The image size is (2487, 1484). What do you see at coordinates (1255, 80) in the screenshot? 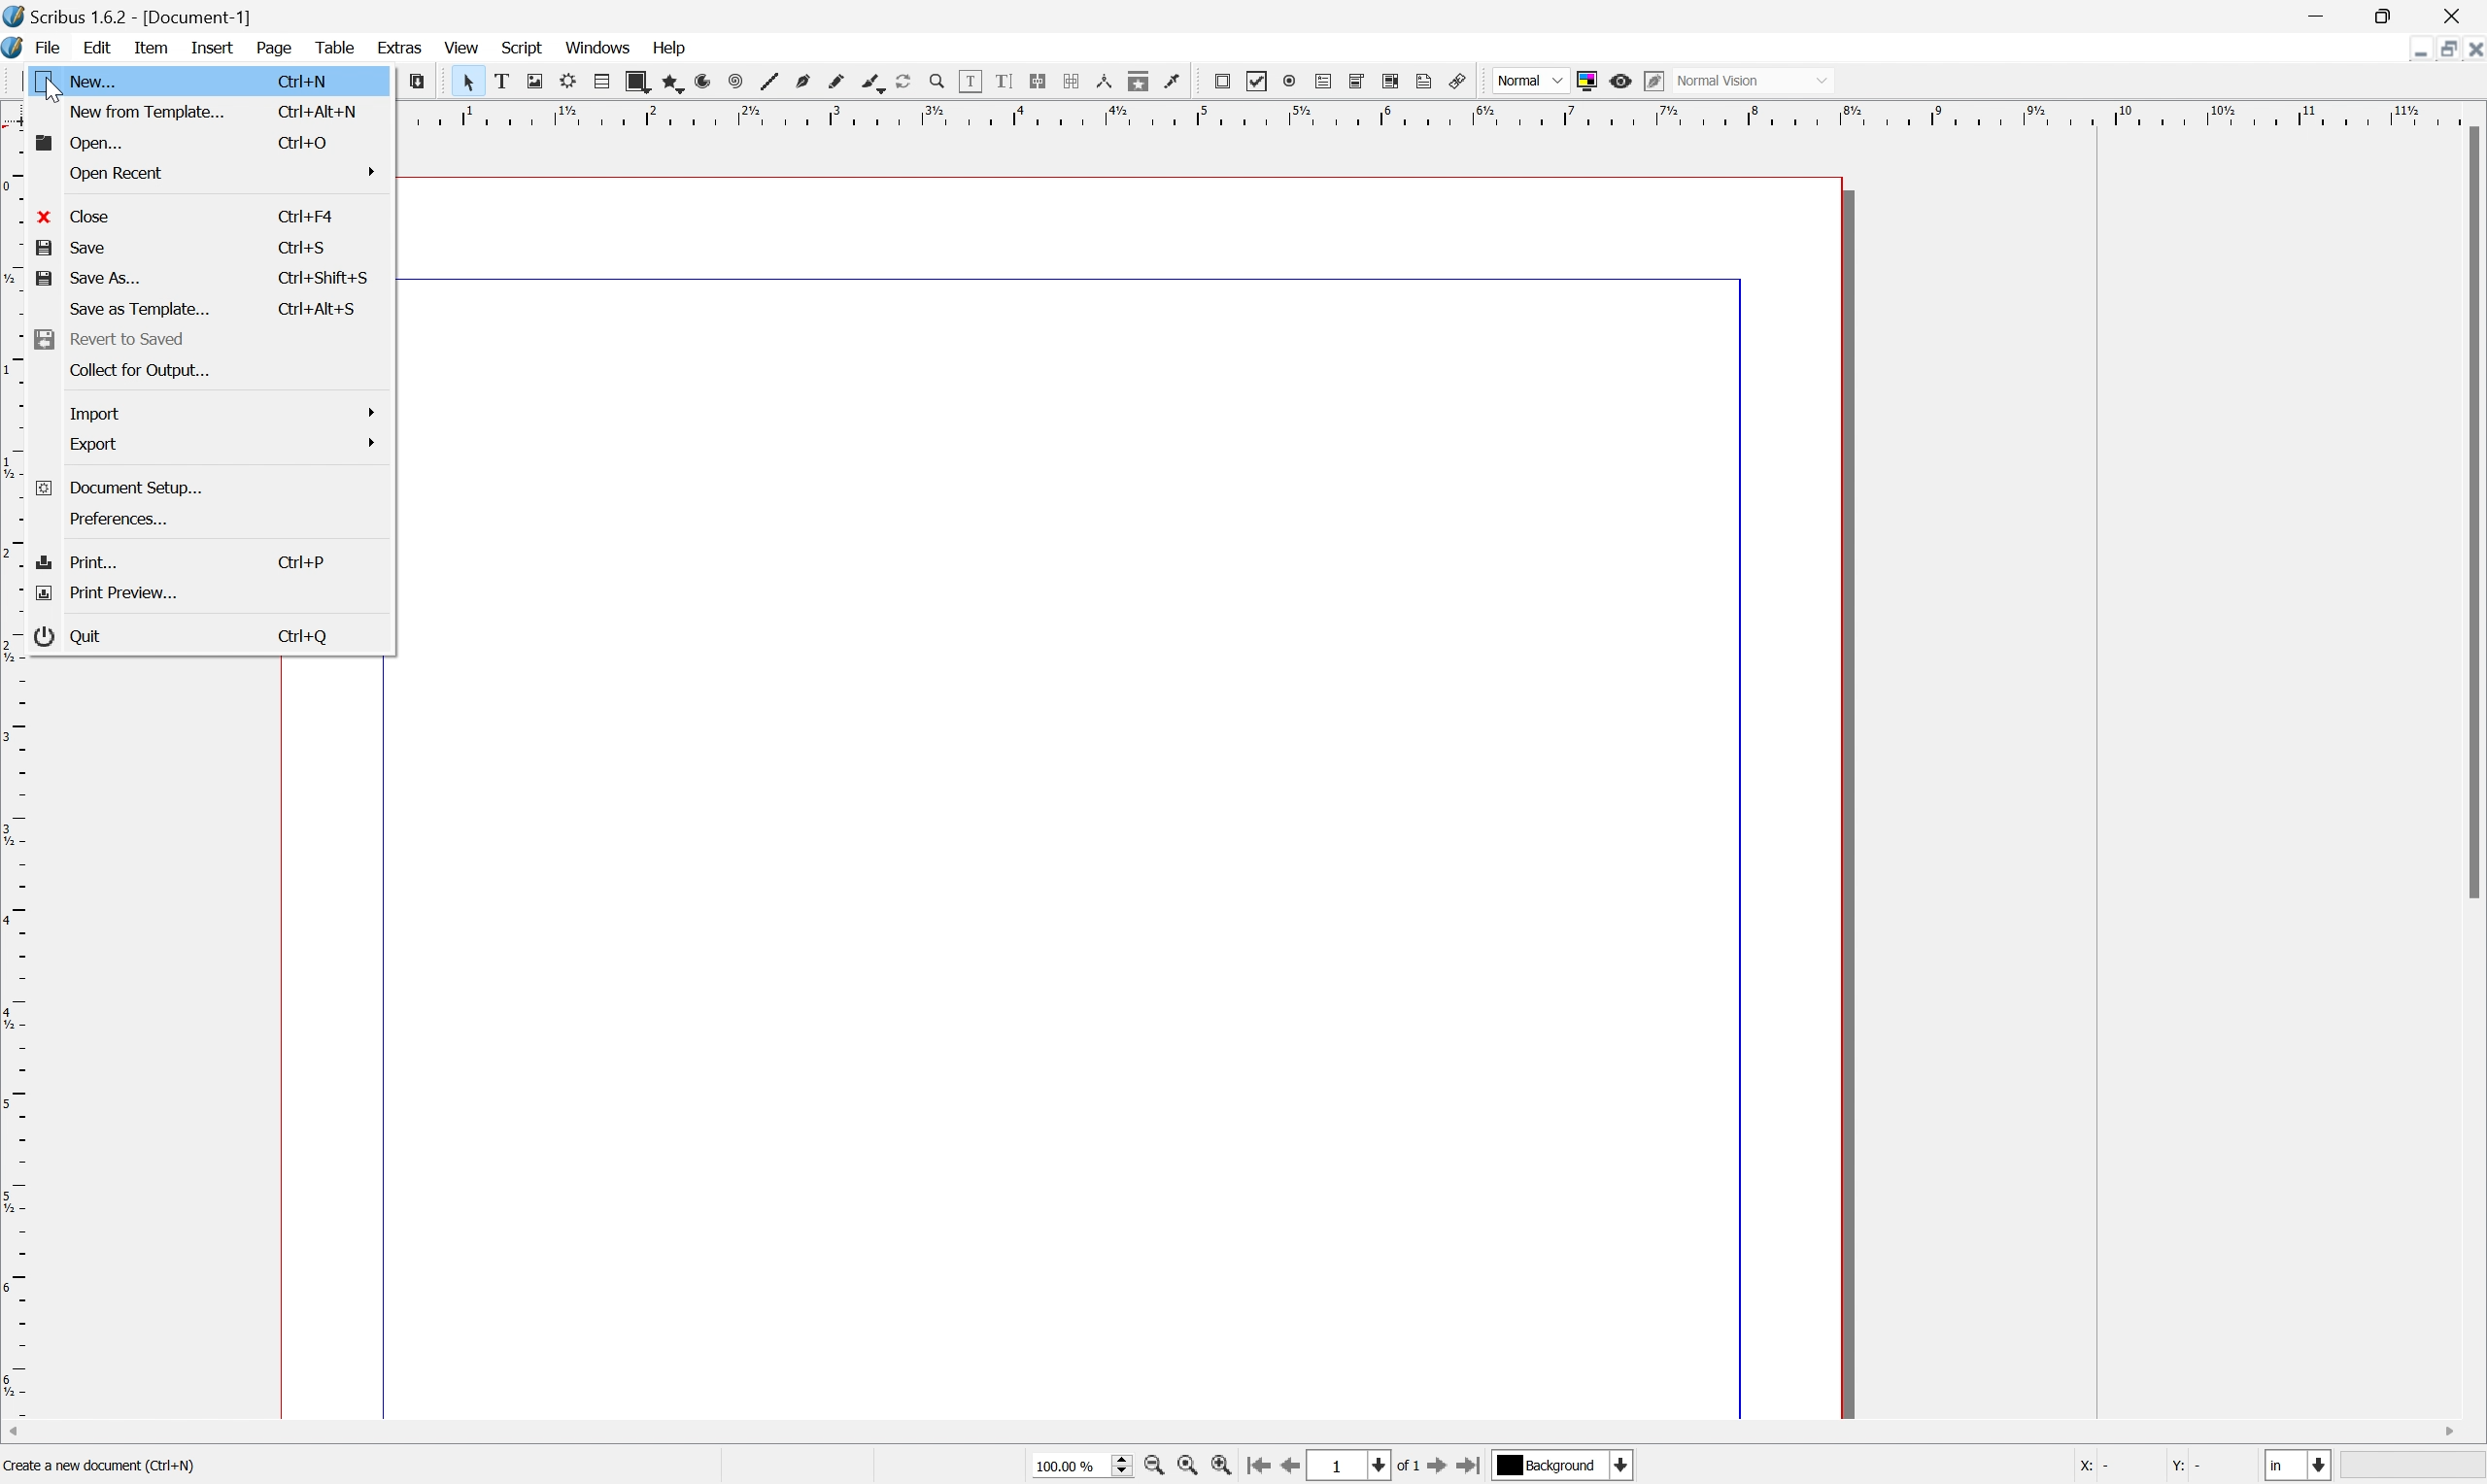
I see `PDF checkbox` at bounding box center [1255, 80].